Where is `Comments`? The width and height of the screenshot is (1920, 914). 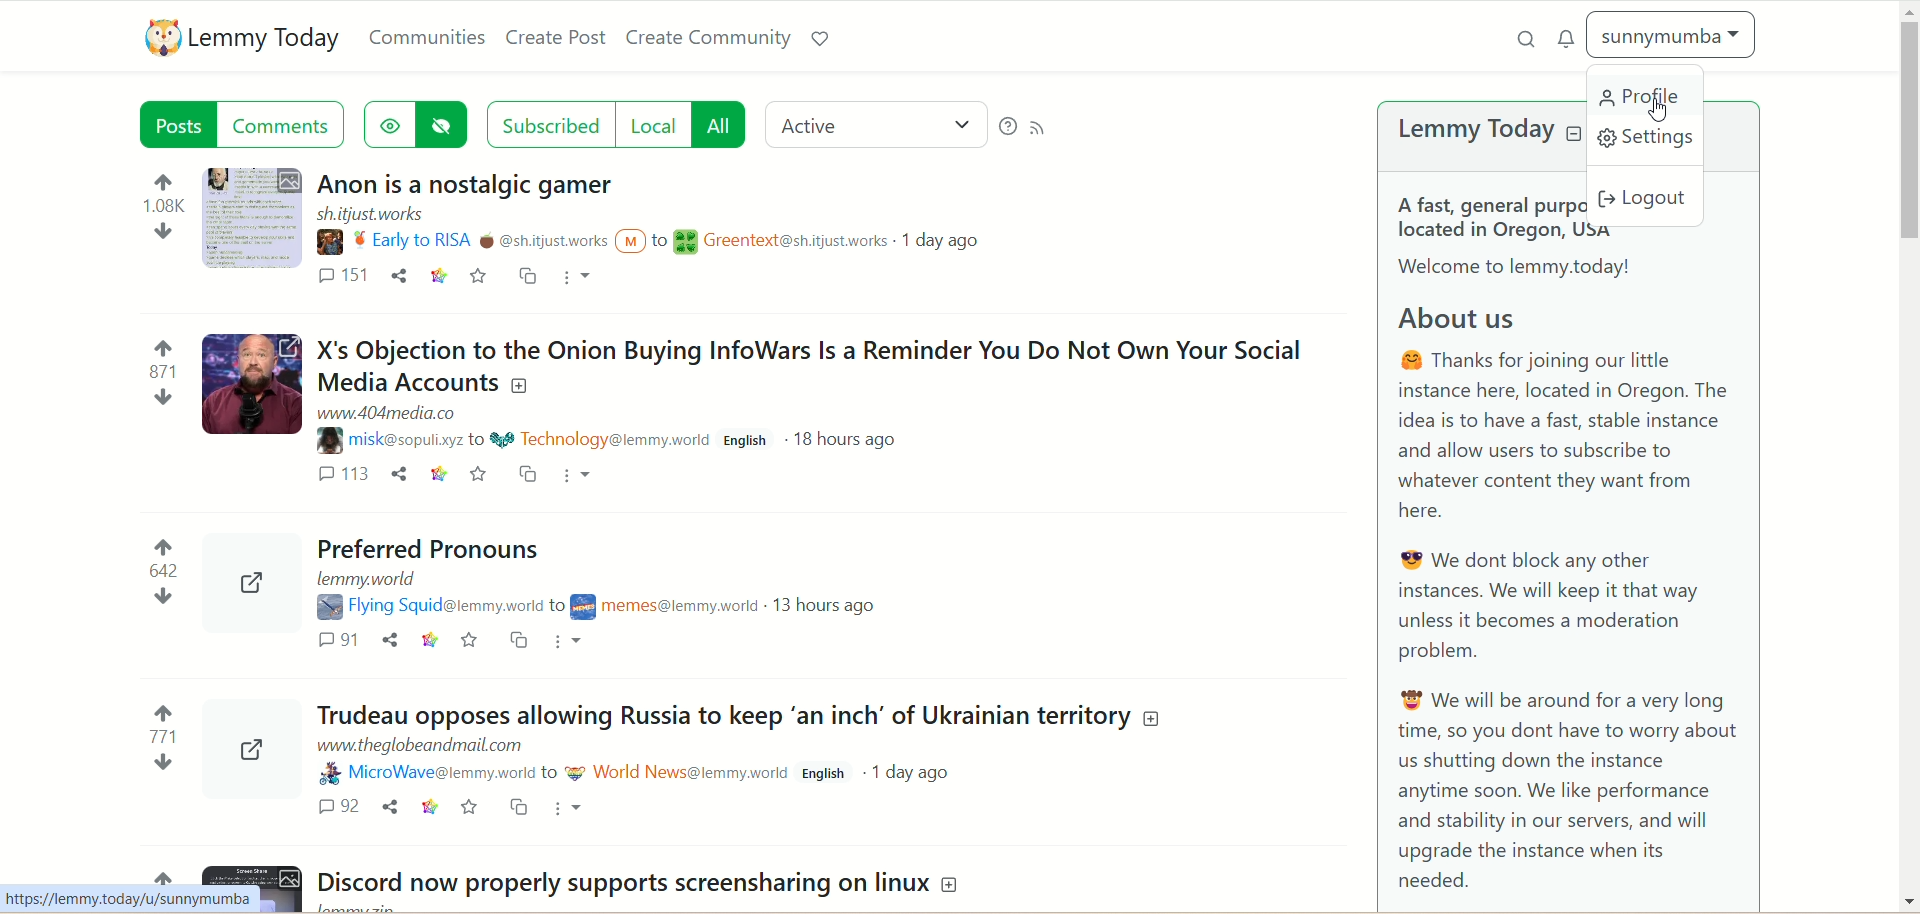
Comments is located at coordinates (339, 640).